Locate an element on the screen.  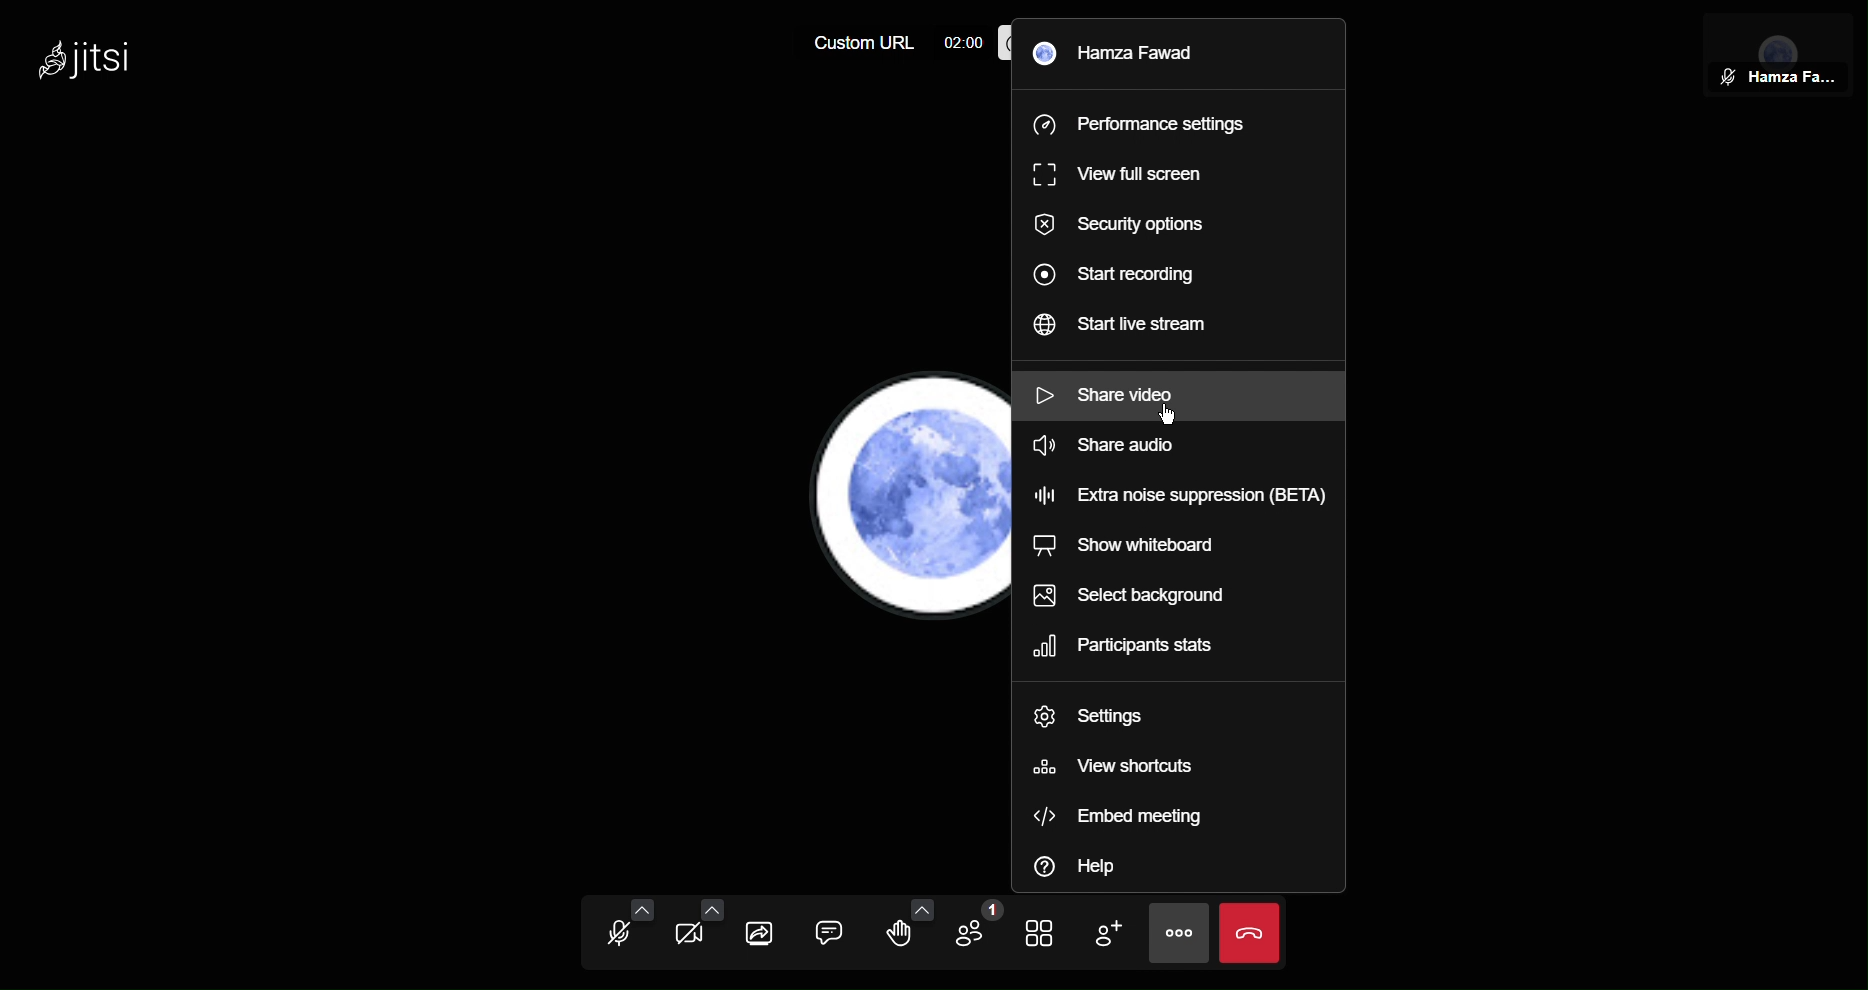
Participants is located at coordinates (973, 934).